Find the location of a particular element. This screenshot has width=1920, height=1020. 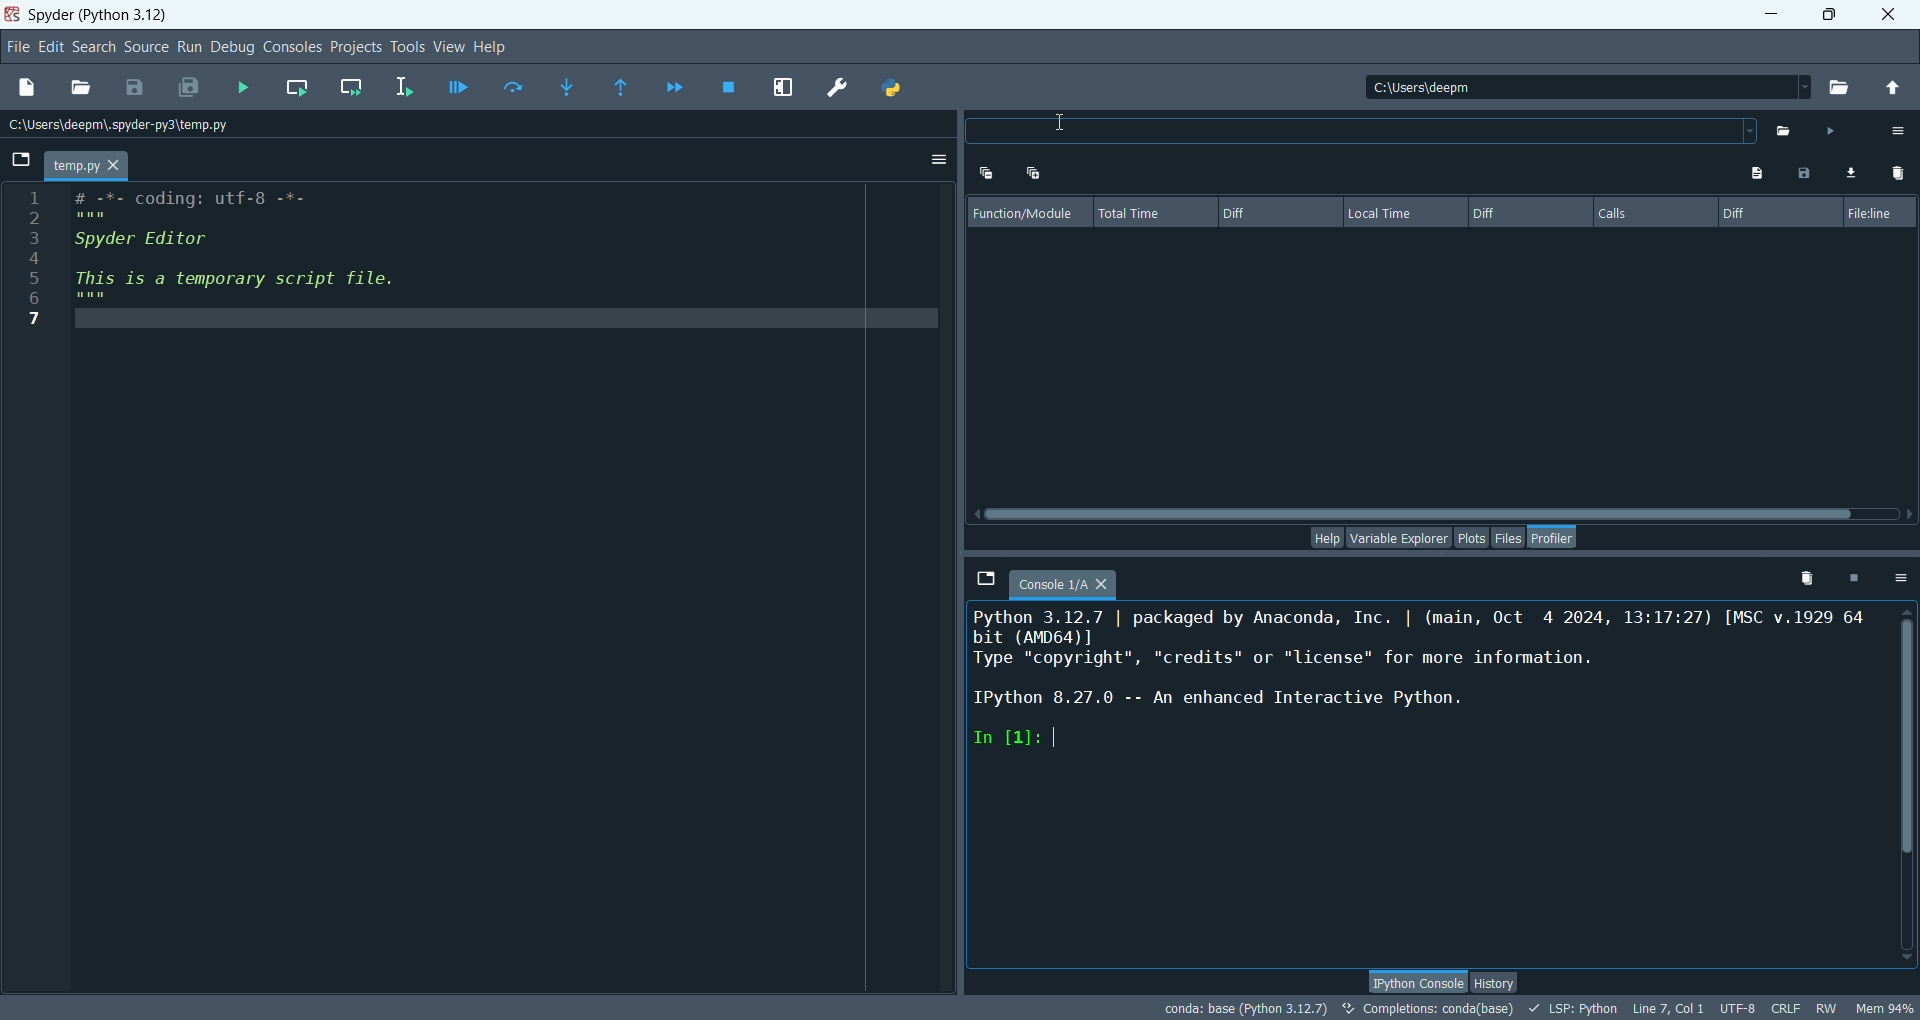

location is located at coordinates (129, 128).